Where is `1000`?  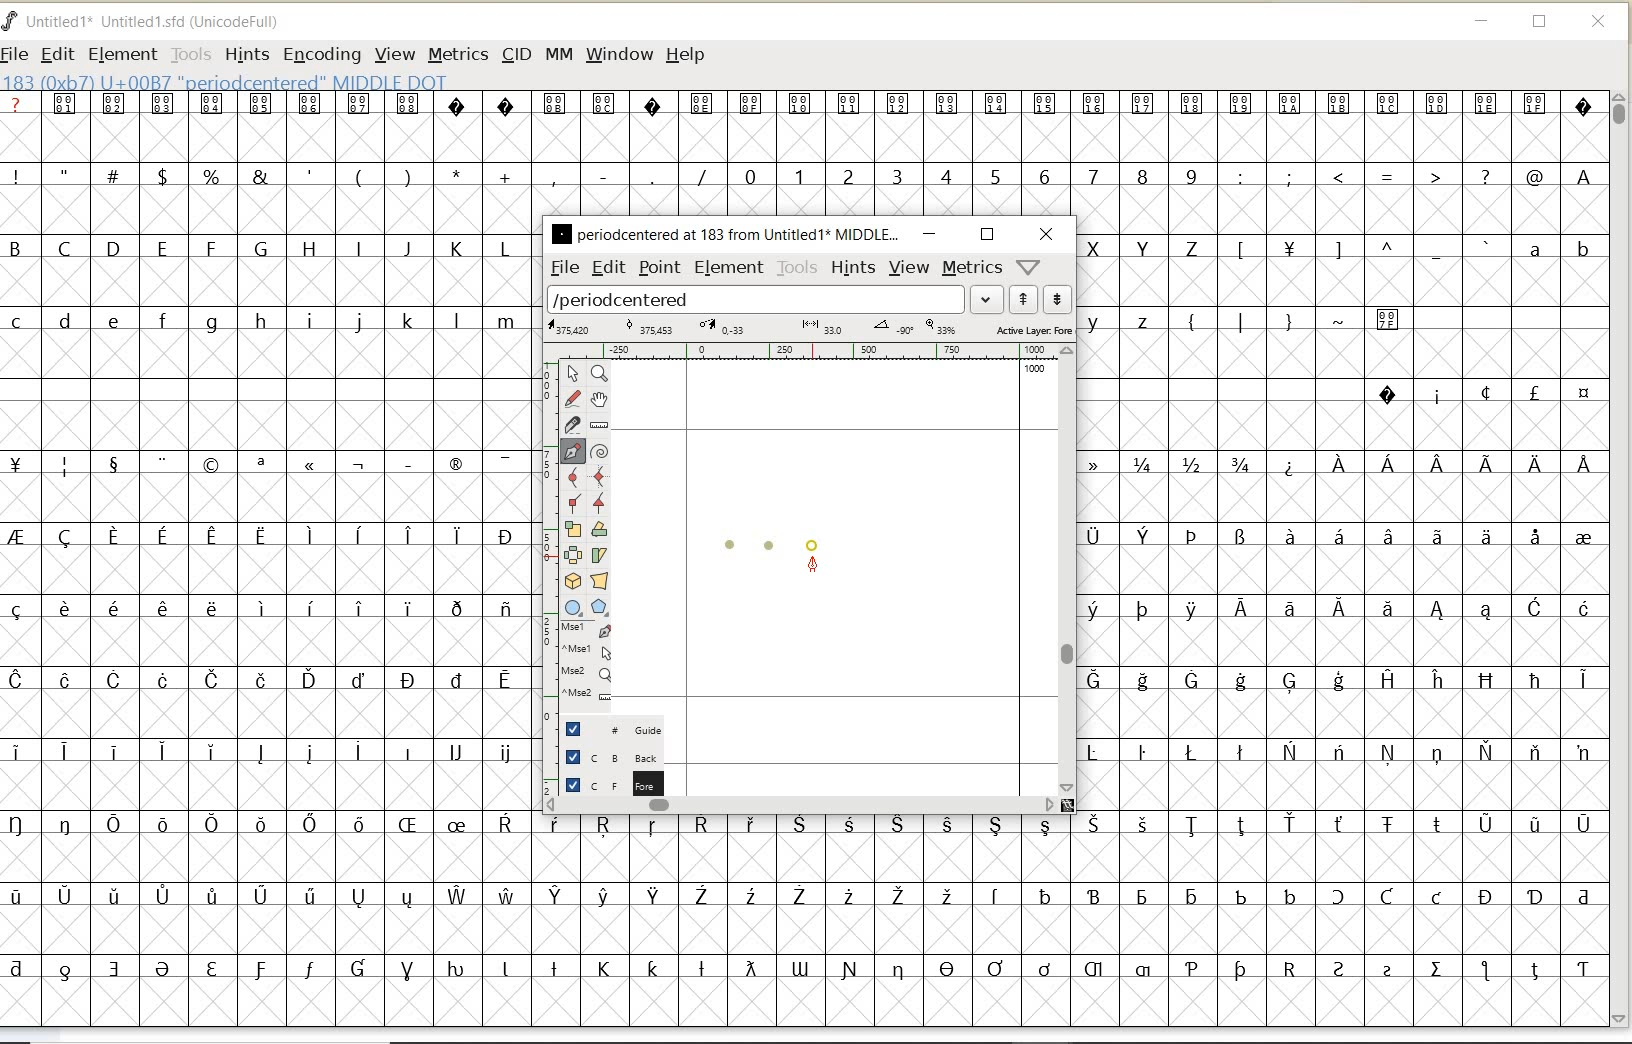
1000 is located at coordinates (1035, 371).